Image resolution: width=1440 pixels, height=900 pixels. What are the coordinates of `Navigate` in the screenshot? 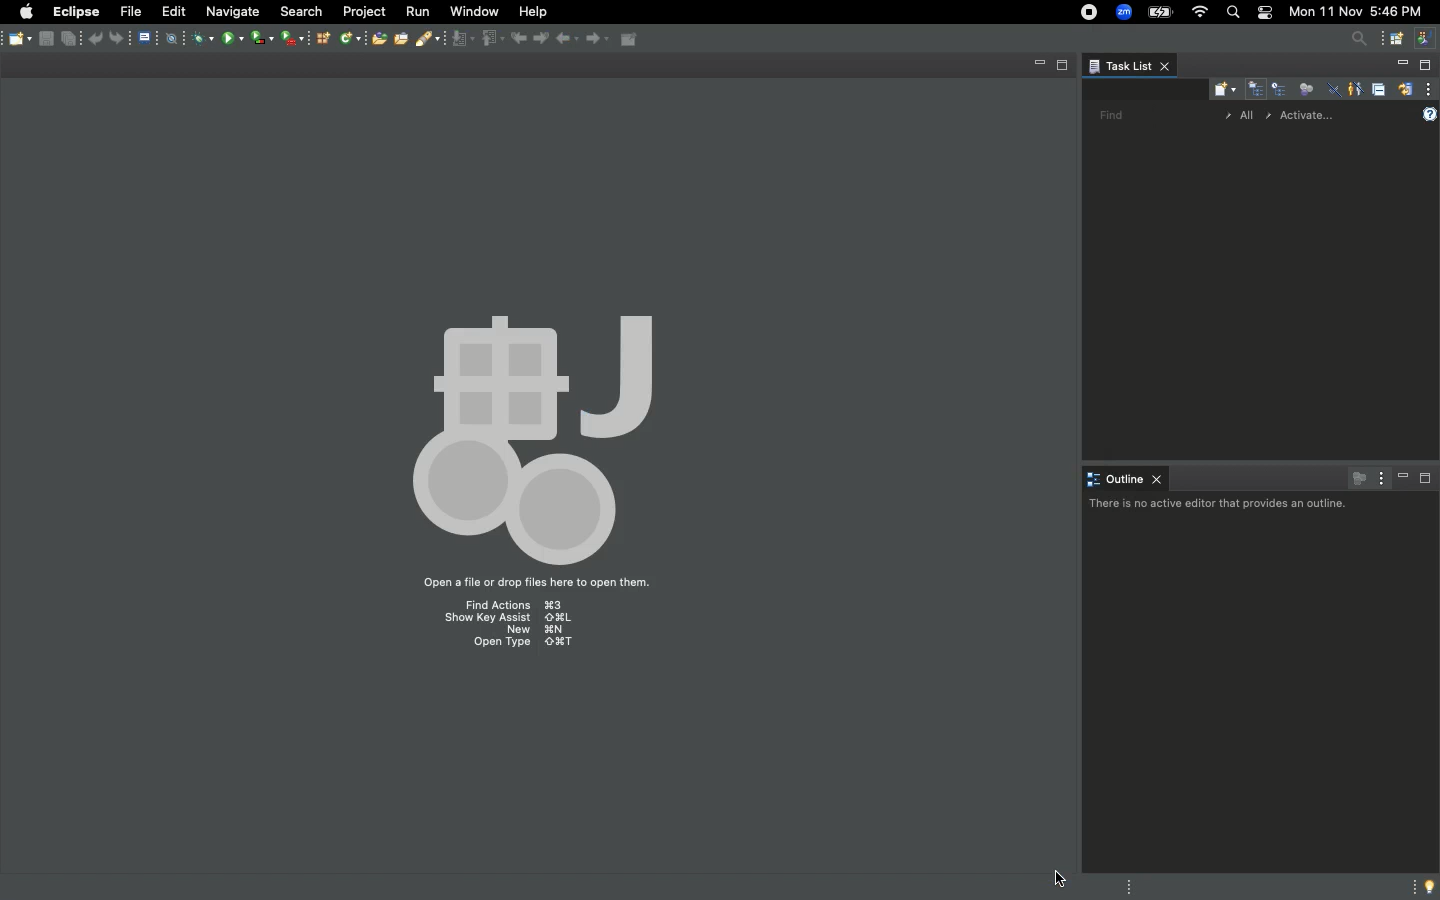 It's located at (232, 11).